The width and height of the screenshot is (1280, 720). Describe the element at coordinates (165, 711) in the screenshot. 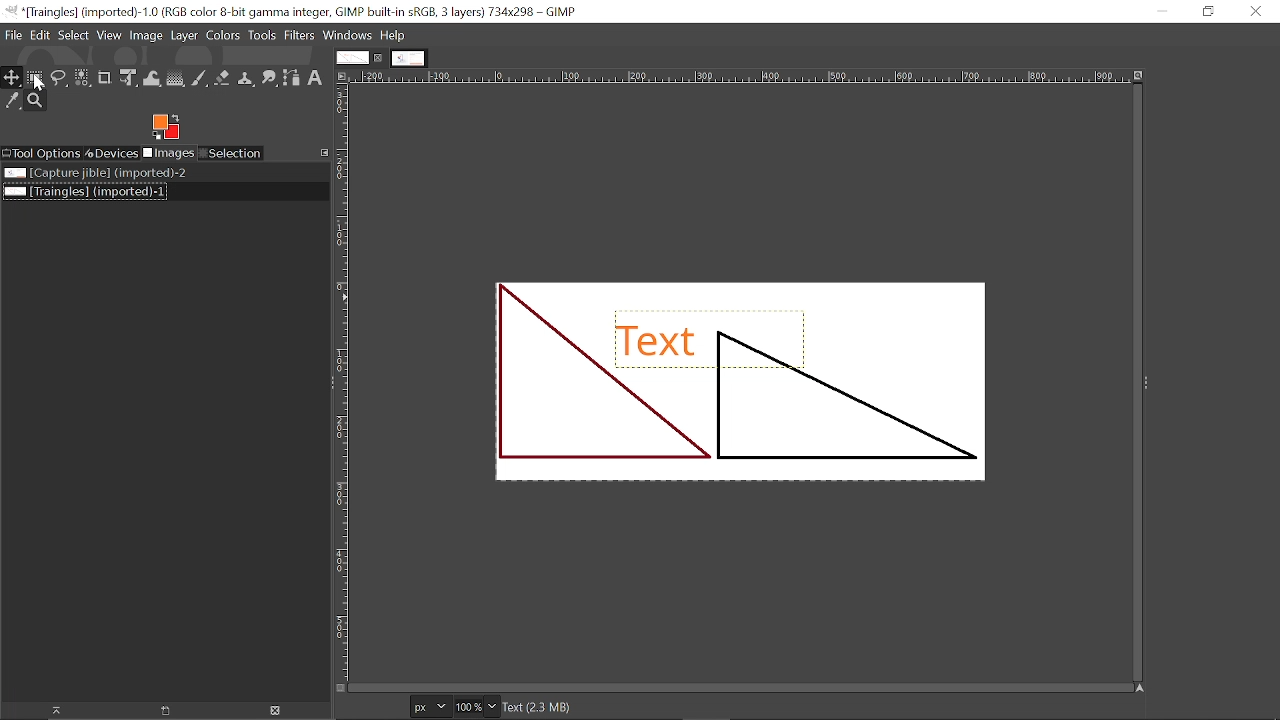

I see `Open new display for this image` at that location.